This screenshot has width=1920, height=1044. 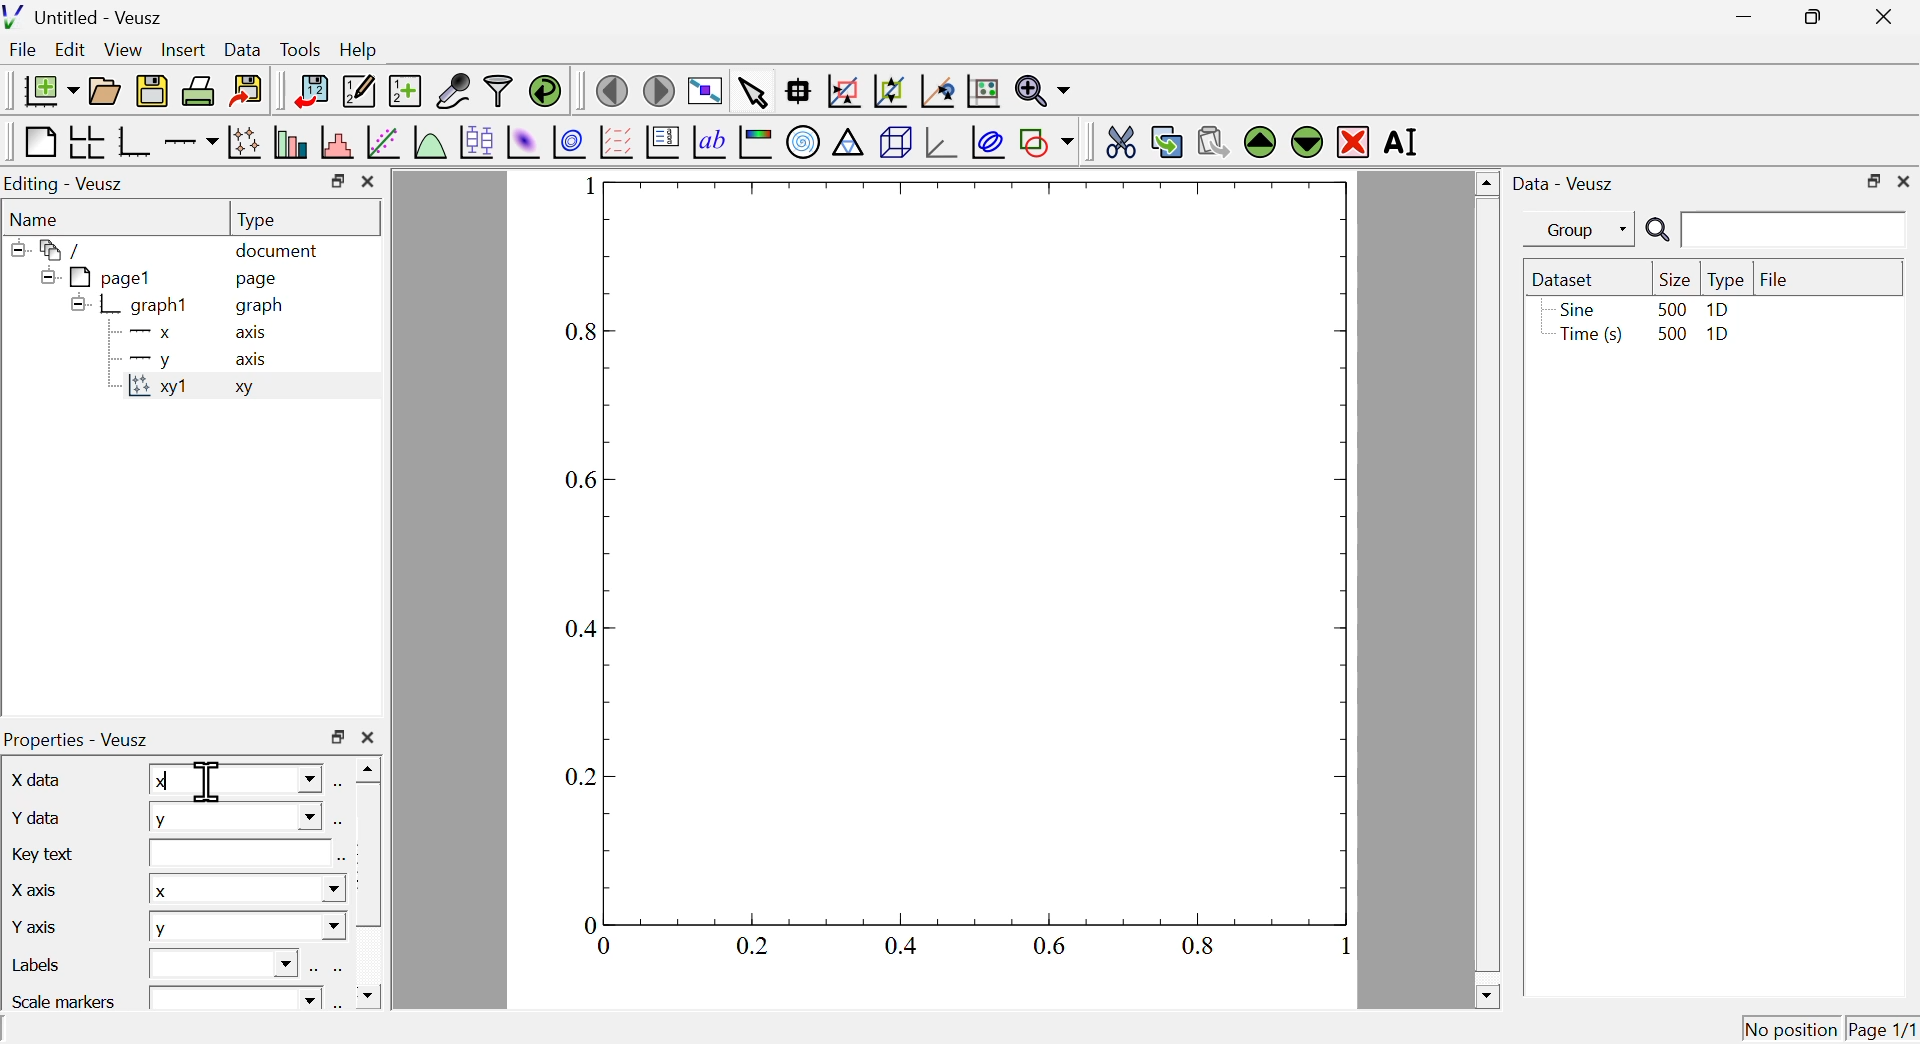 What do you see at coordinates (896, 144) in the screenshot?
I see `3d scene` at bounding box center [896, 144].